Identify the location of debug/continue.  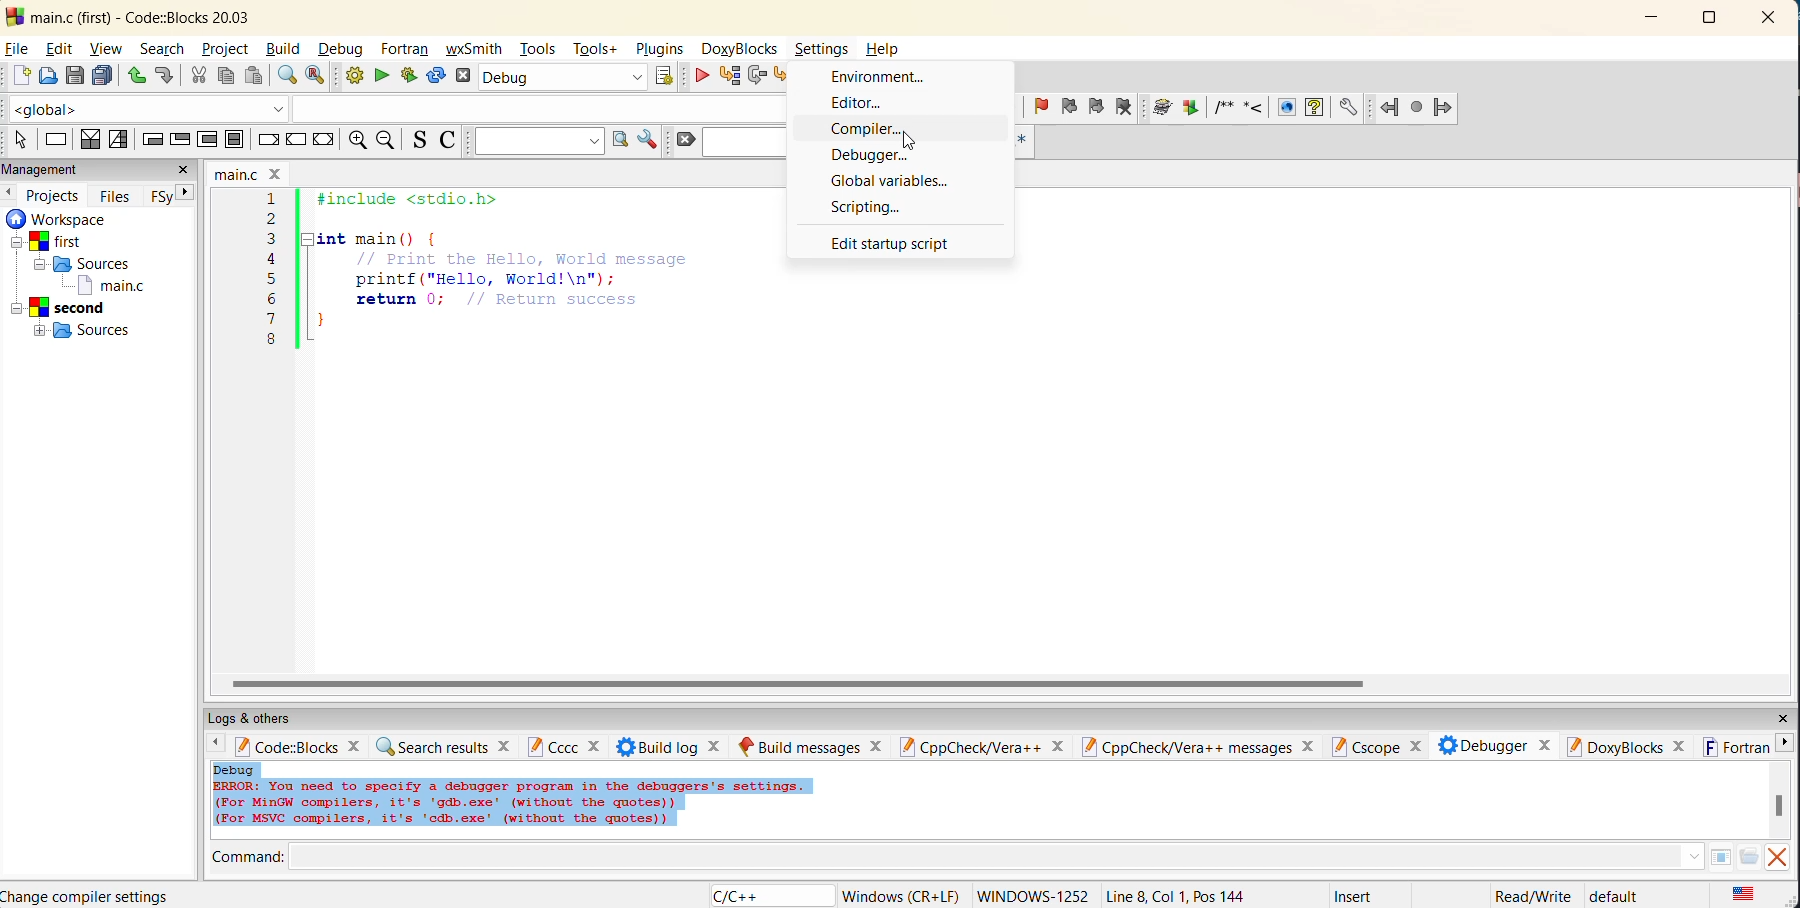
(700, 79).